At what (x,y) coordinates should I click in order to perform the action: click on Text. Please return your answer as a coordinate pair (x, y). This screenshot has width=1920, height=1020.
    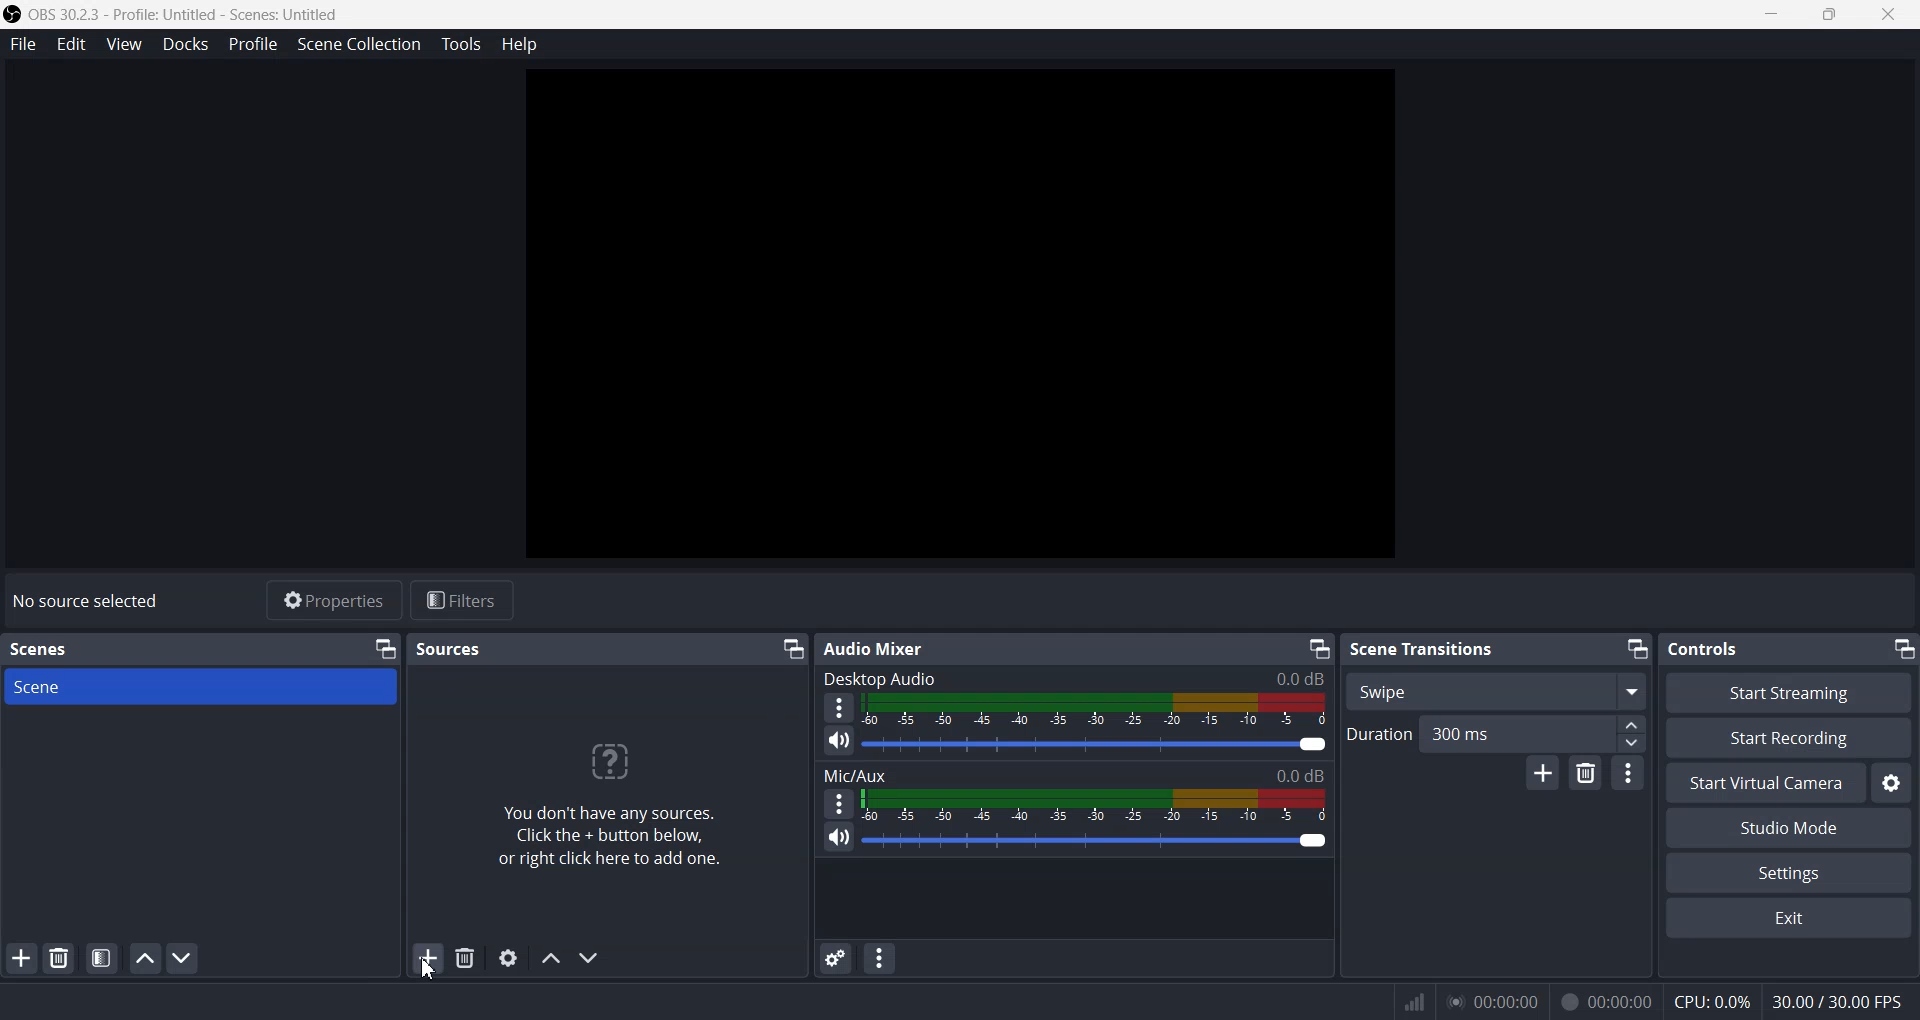
    Looking at the image, I should click on (1074, 775).